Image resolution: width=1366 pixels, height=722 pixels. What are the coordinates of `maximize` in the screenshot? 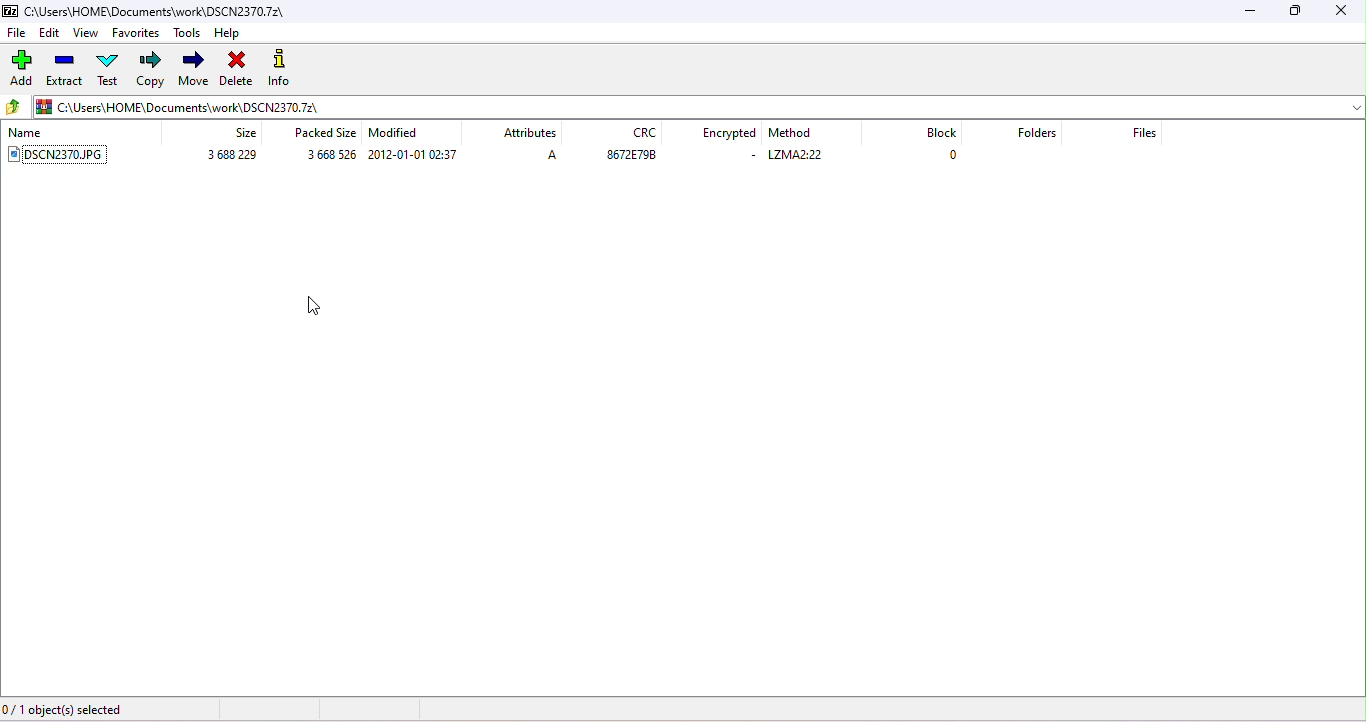 It's located at (1296, 12).